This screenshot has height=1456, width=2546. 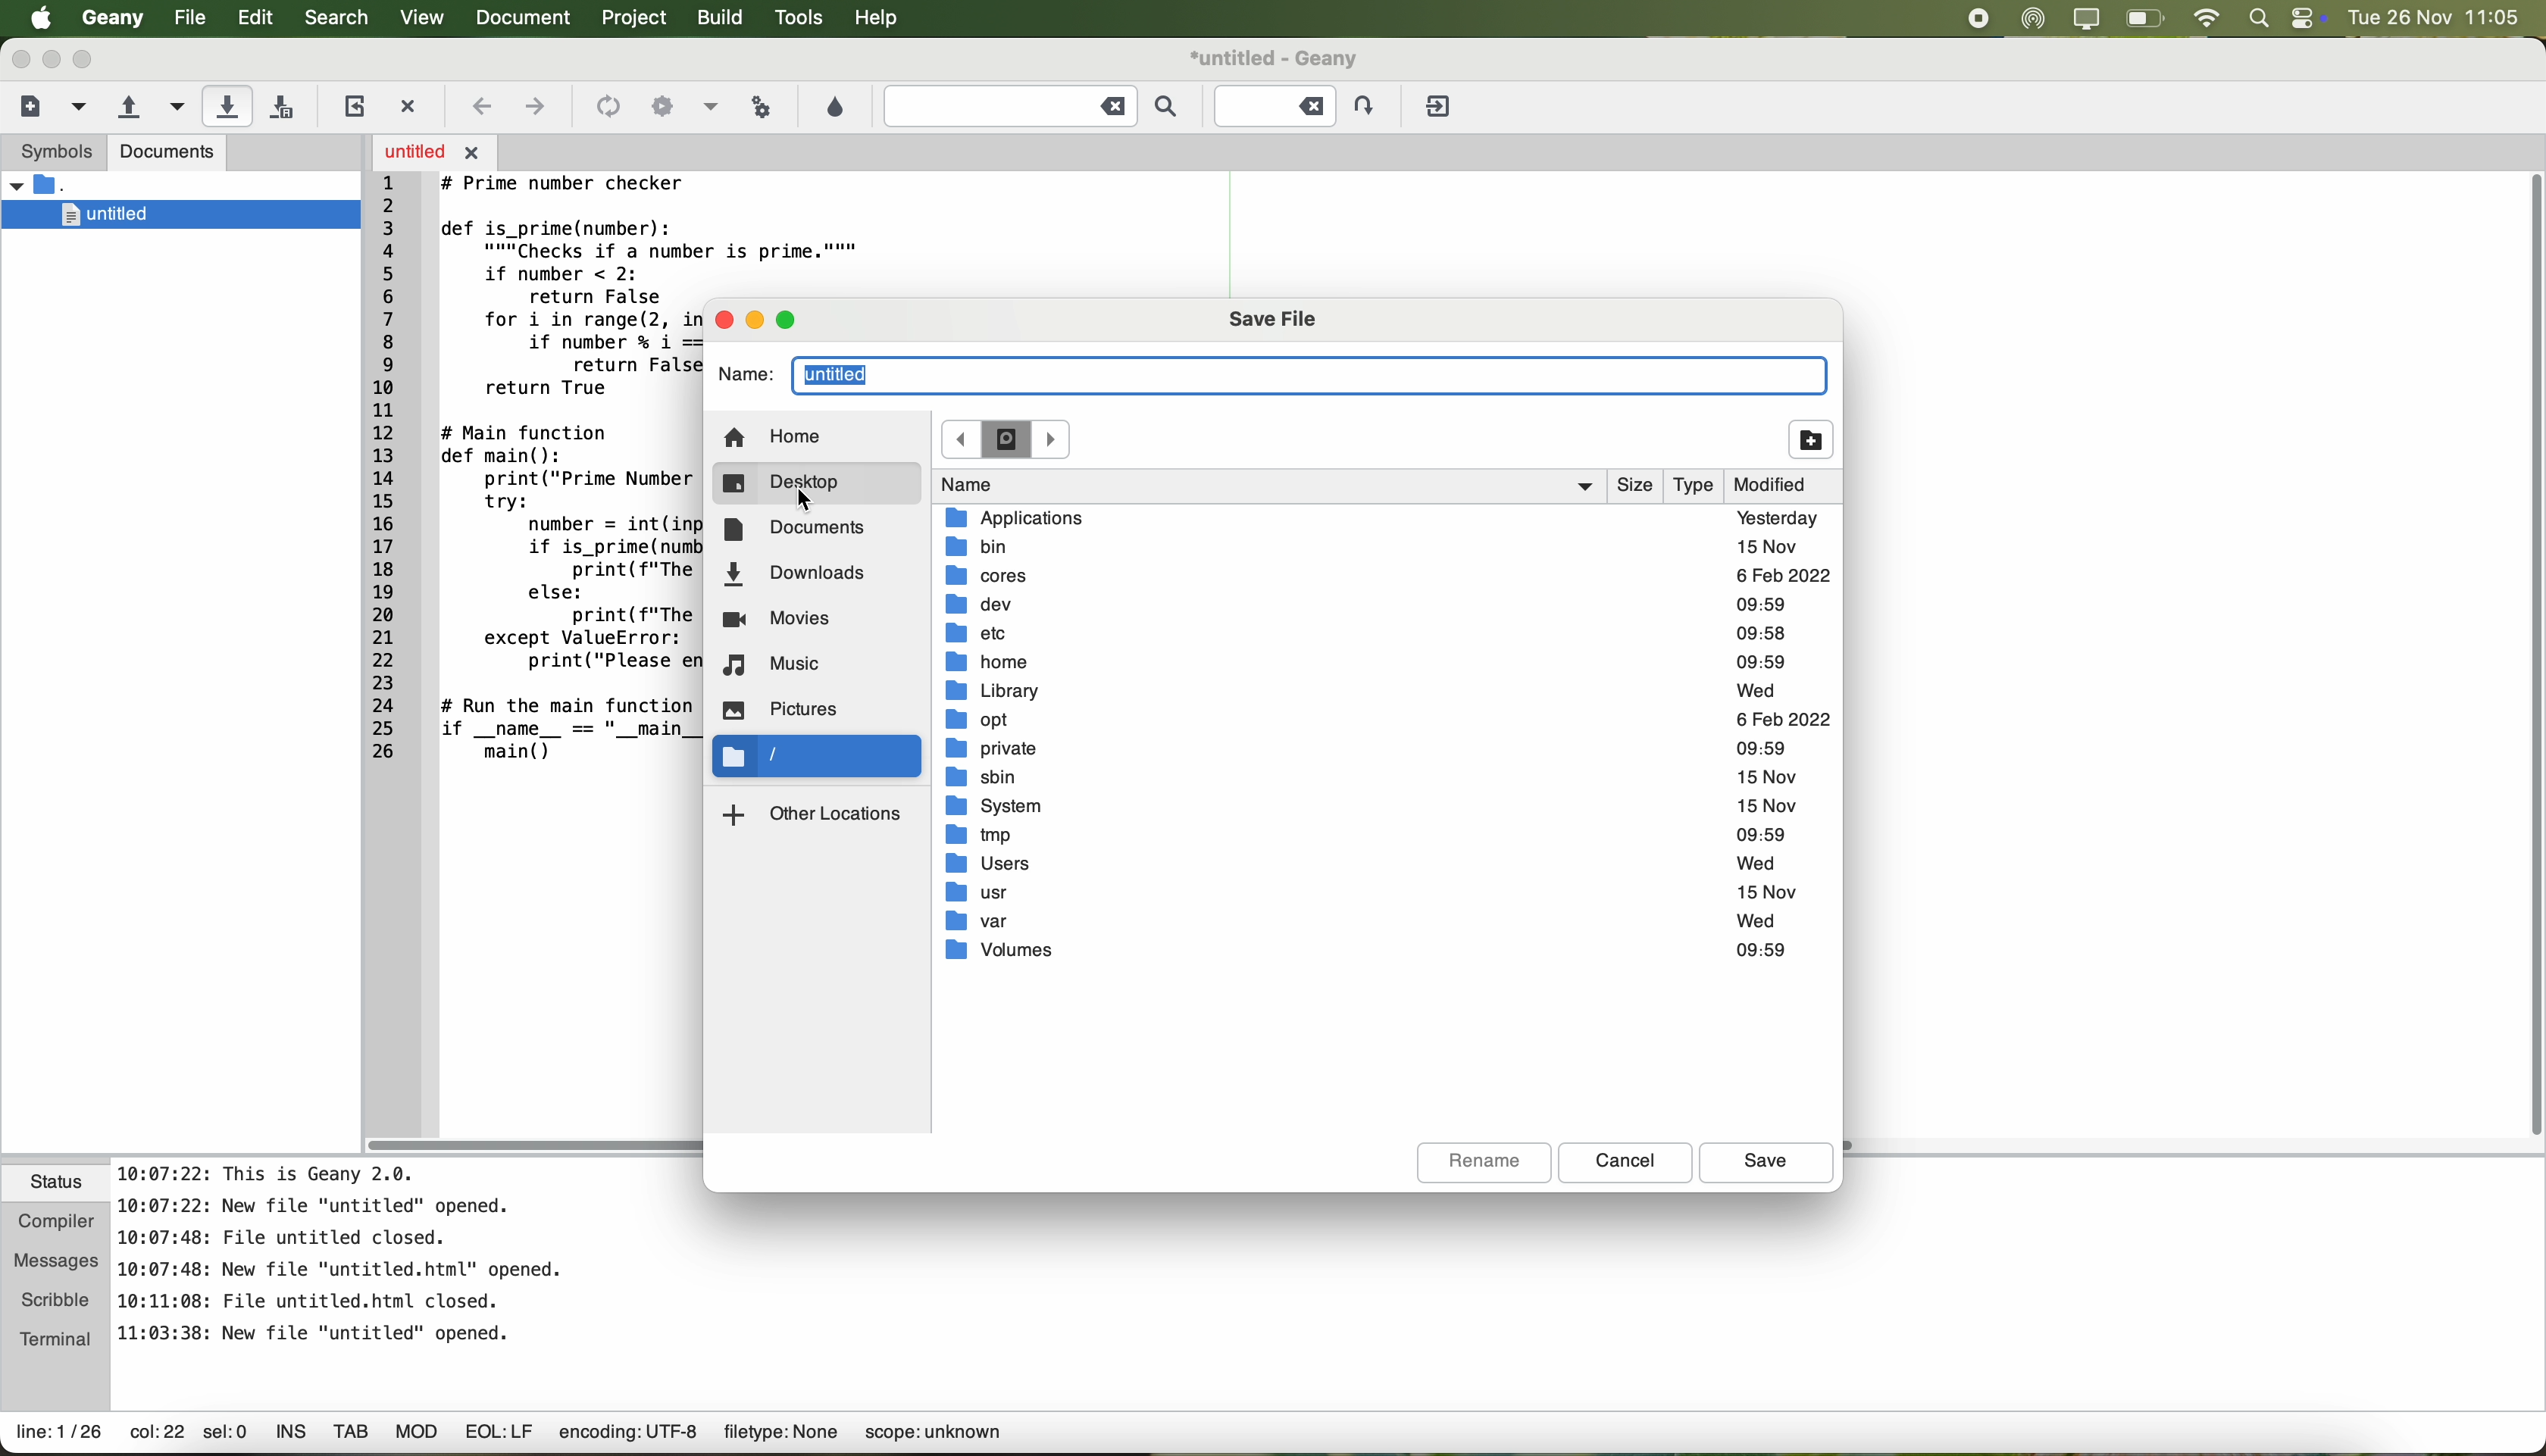 I want to click on open an existing file, so click(x=127, y=107).